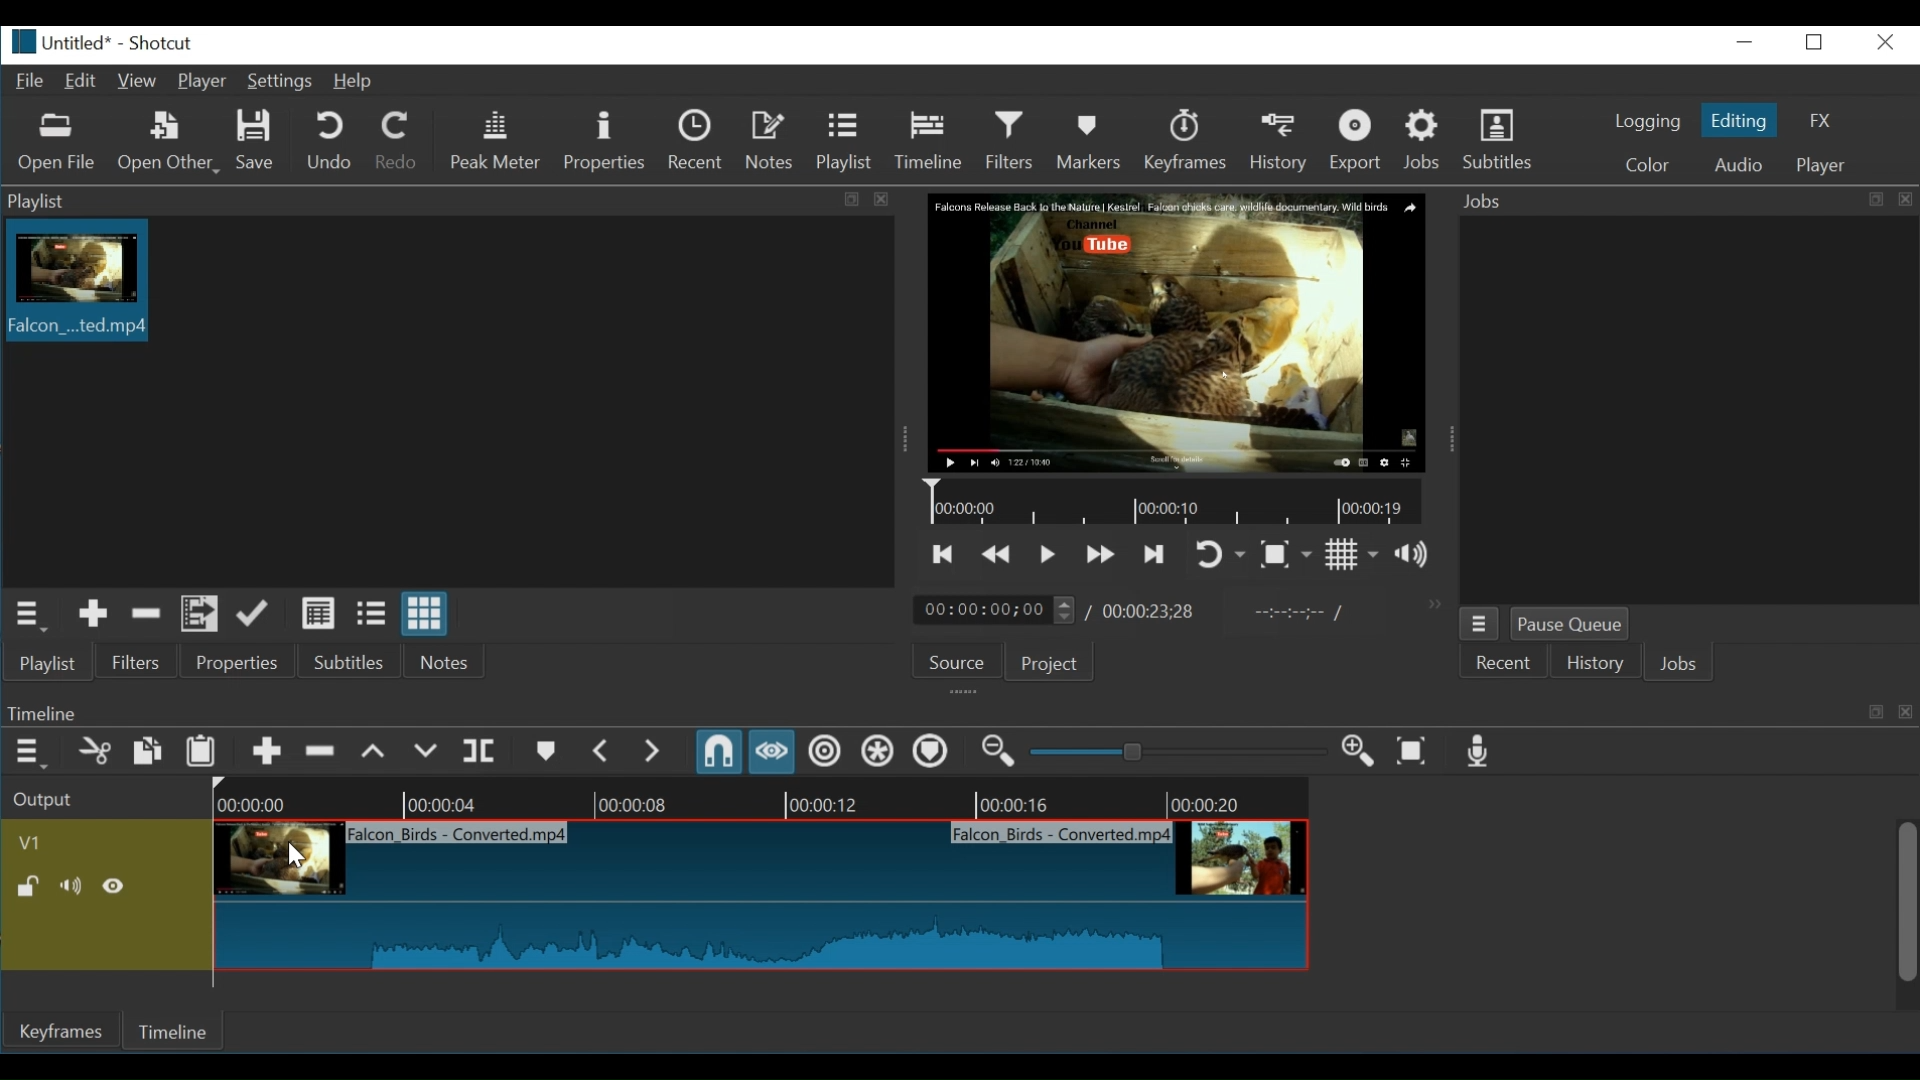 The height and width of the screenshot is (1080, 1920). Describe the element at coordinates (1737, 119) in the screenshot. I see `Eiting` at that location.